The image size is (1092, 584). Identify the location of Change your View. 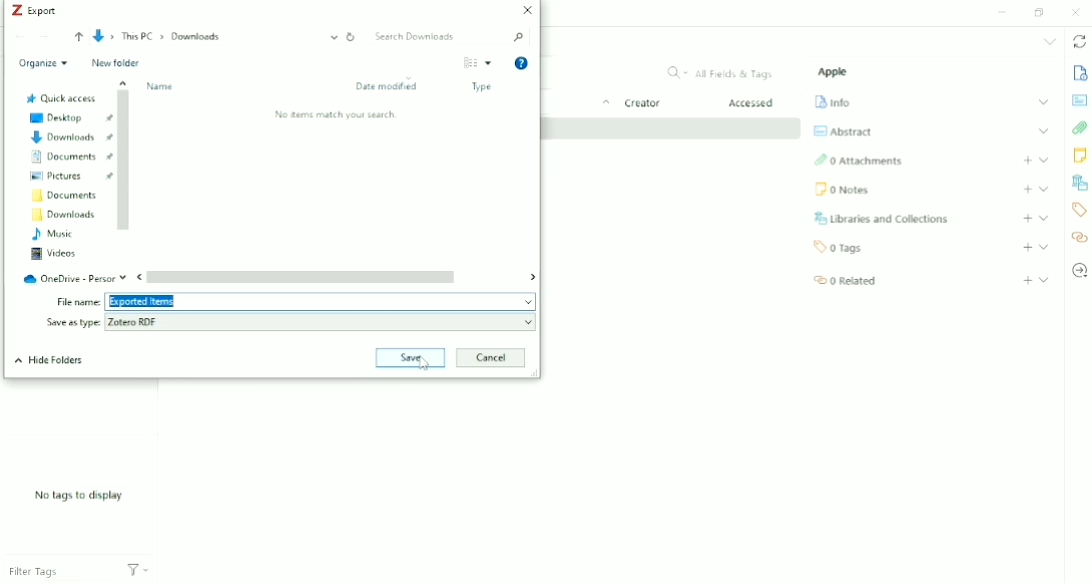
(469, 63).